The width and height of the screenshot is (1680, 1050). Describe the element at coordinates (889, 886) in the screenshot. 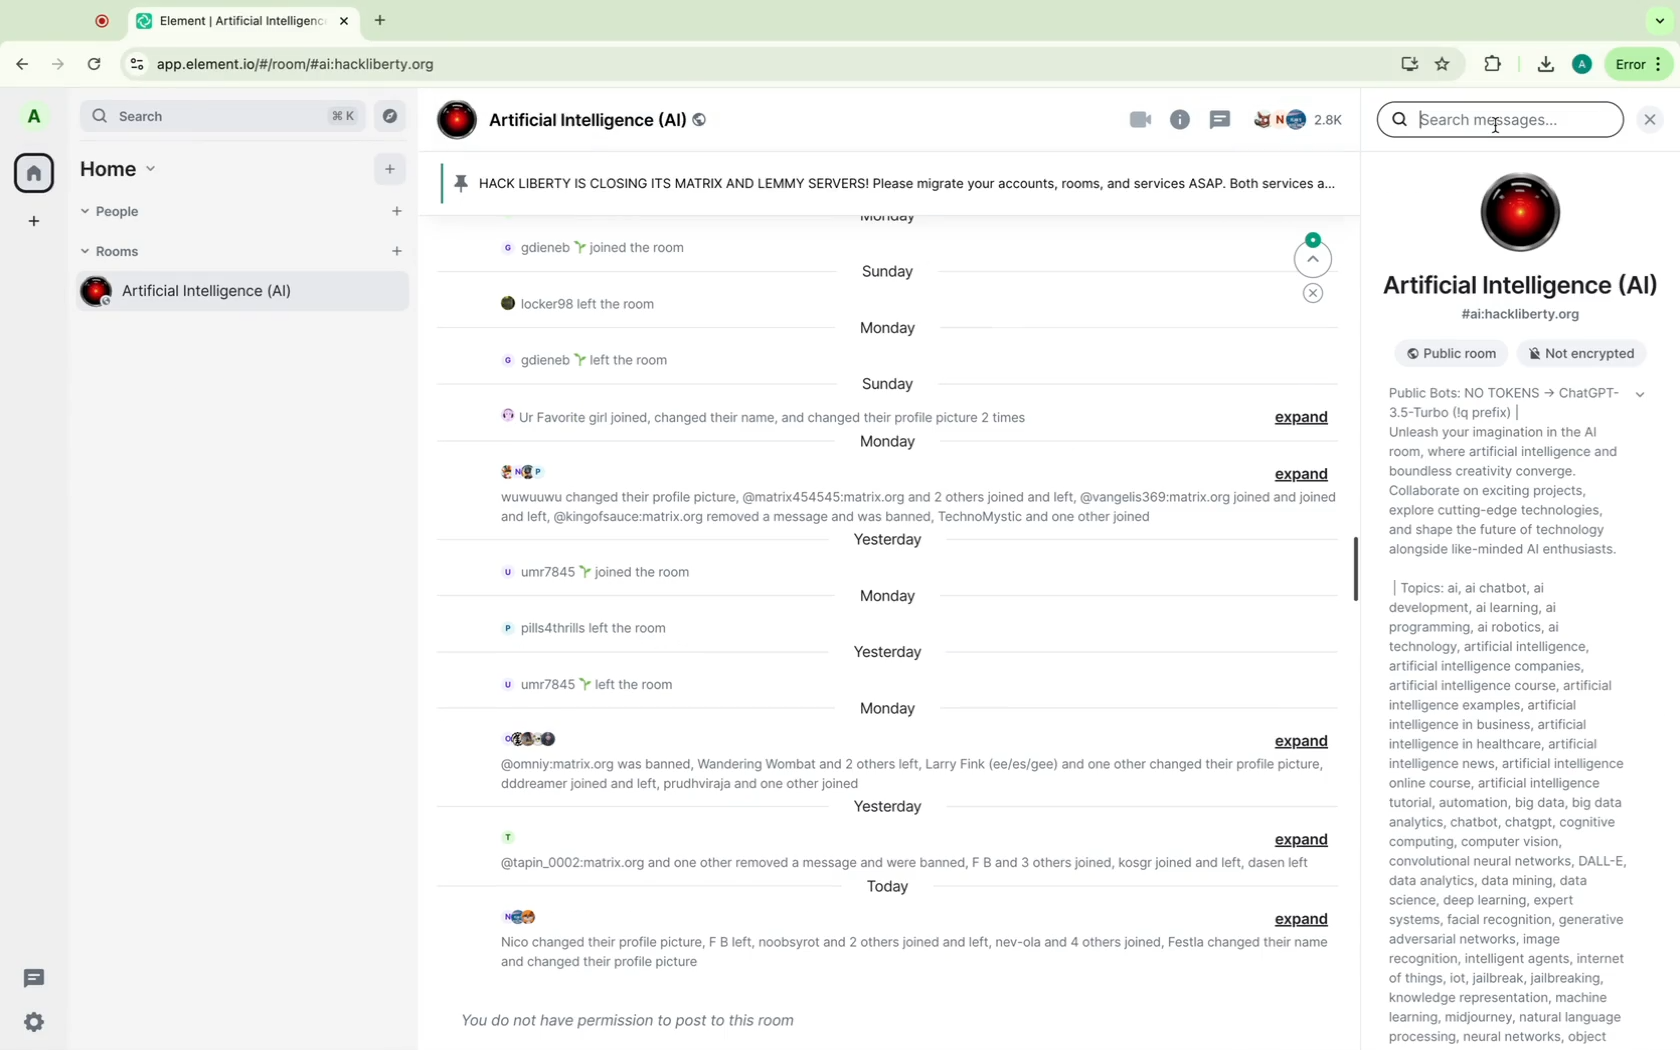

I see `day` at that location.